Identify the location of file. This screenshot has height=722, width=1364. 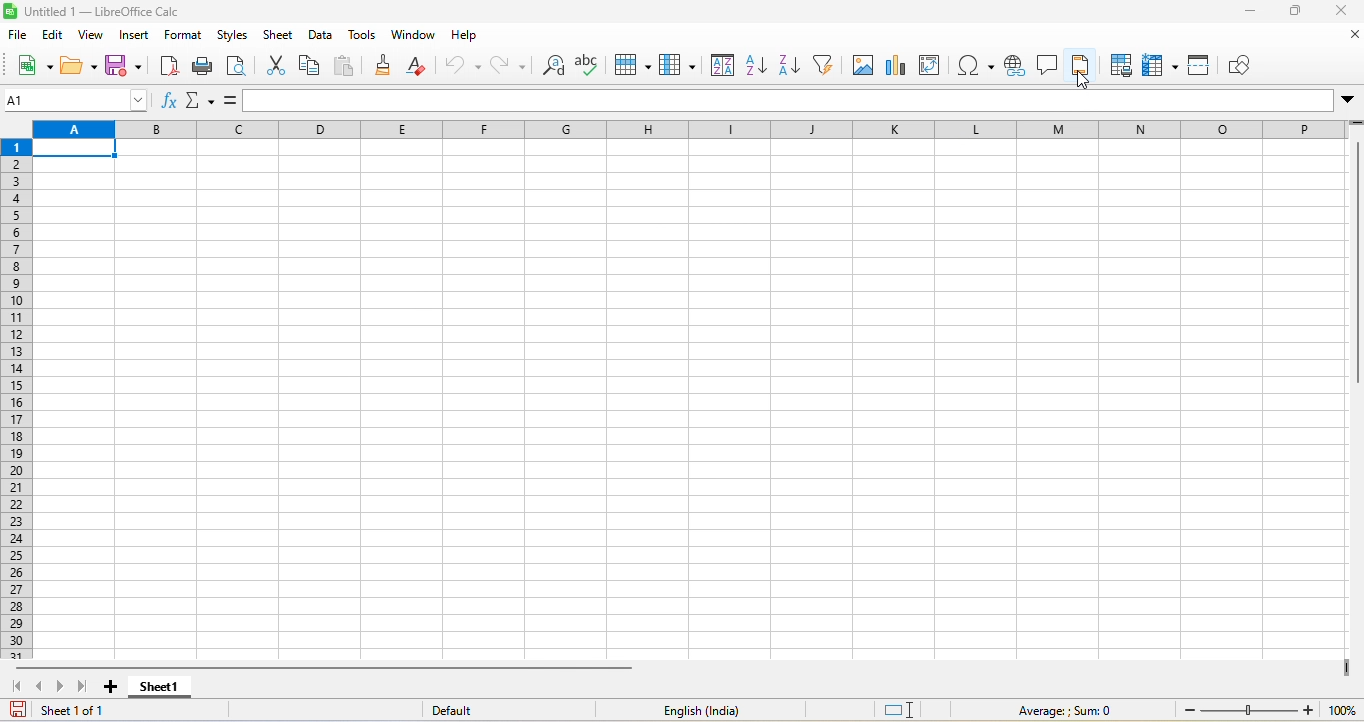
(19, 37).